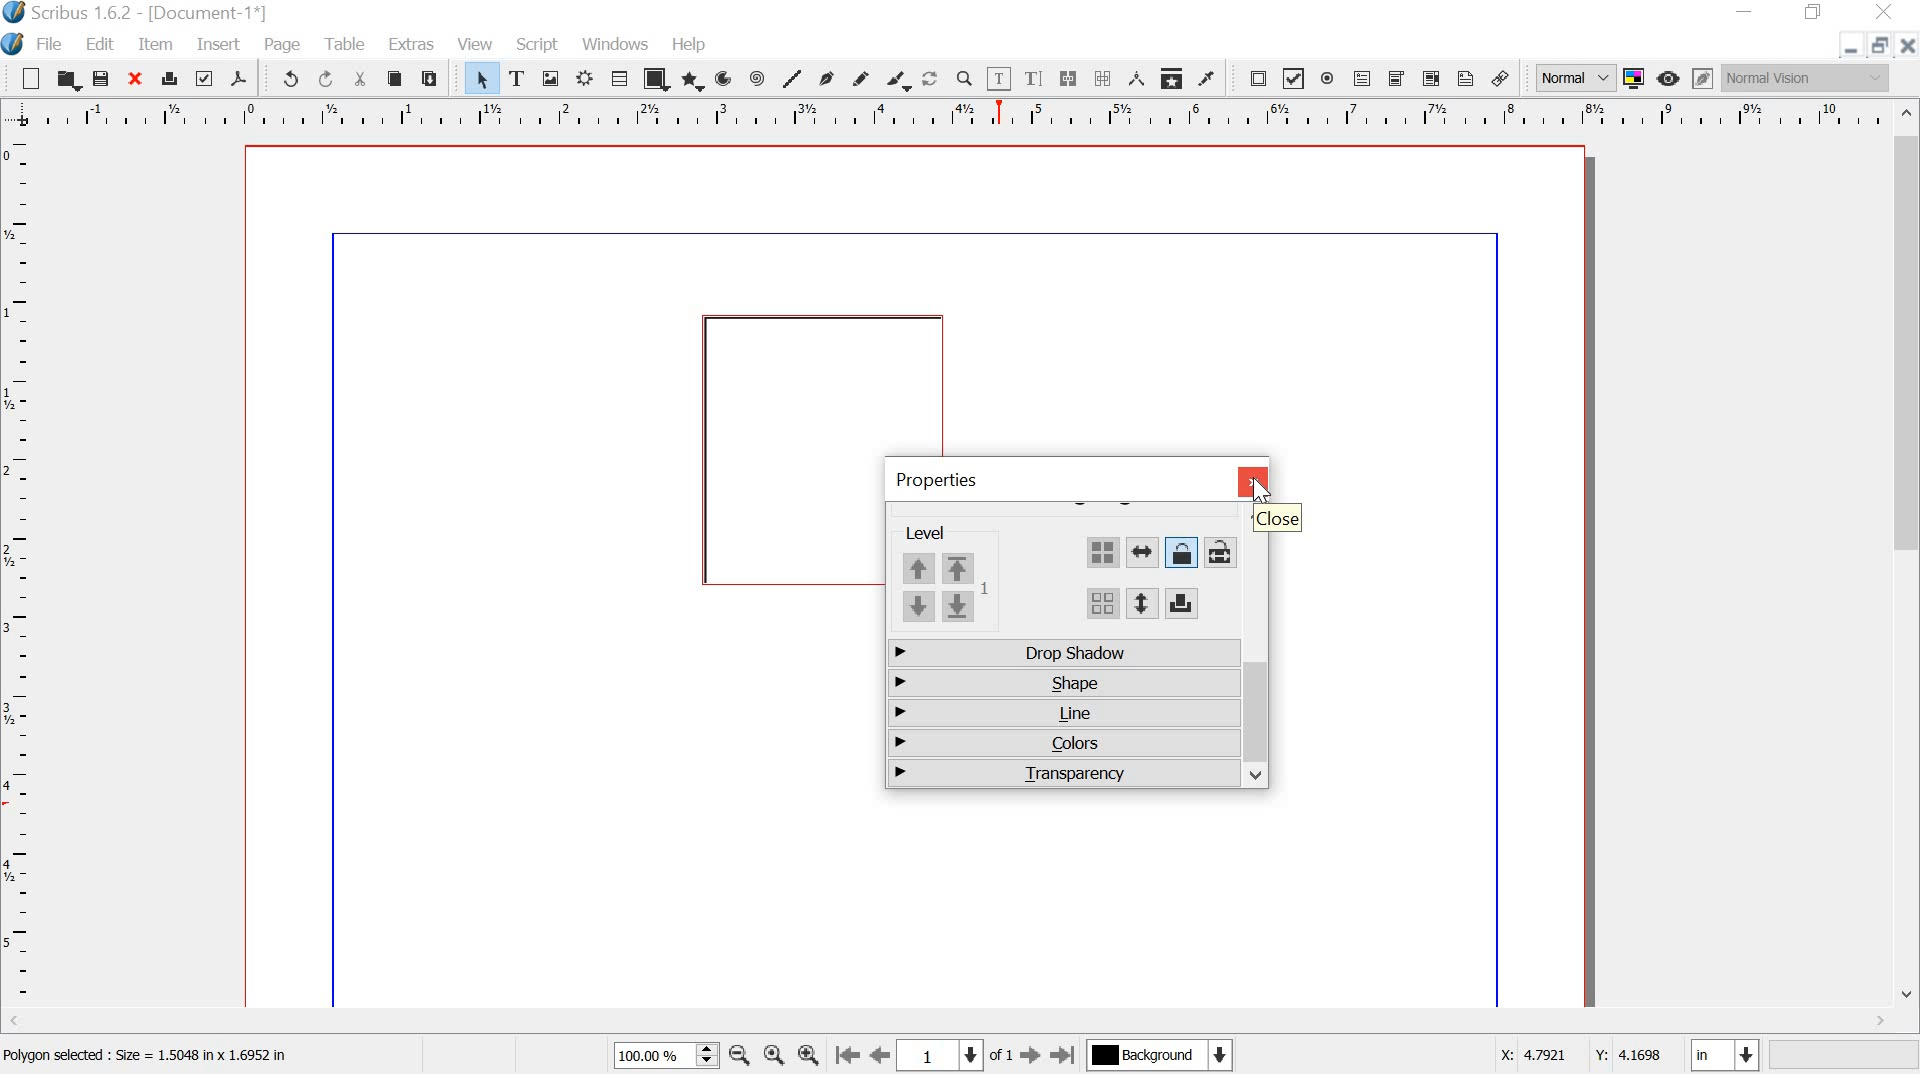 This screenshot has width=1920, height=1074. I want to click on item, so click(158, 45).